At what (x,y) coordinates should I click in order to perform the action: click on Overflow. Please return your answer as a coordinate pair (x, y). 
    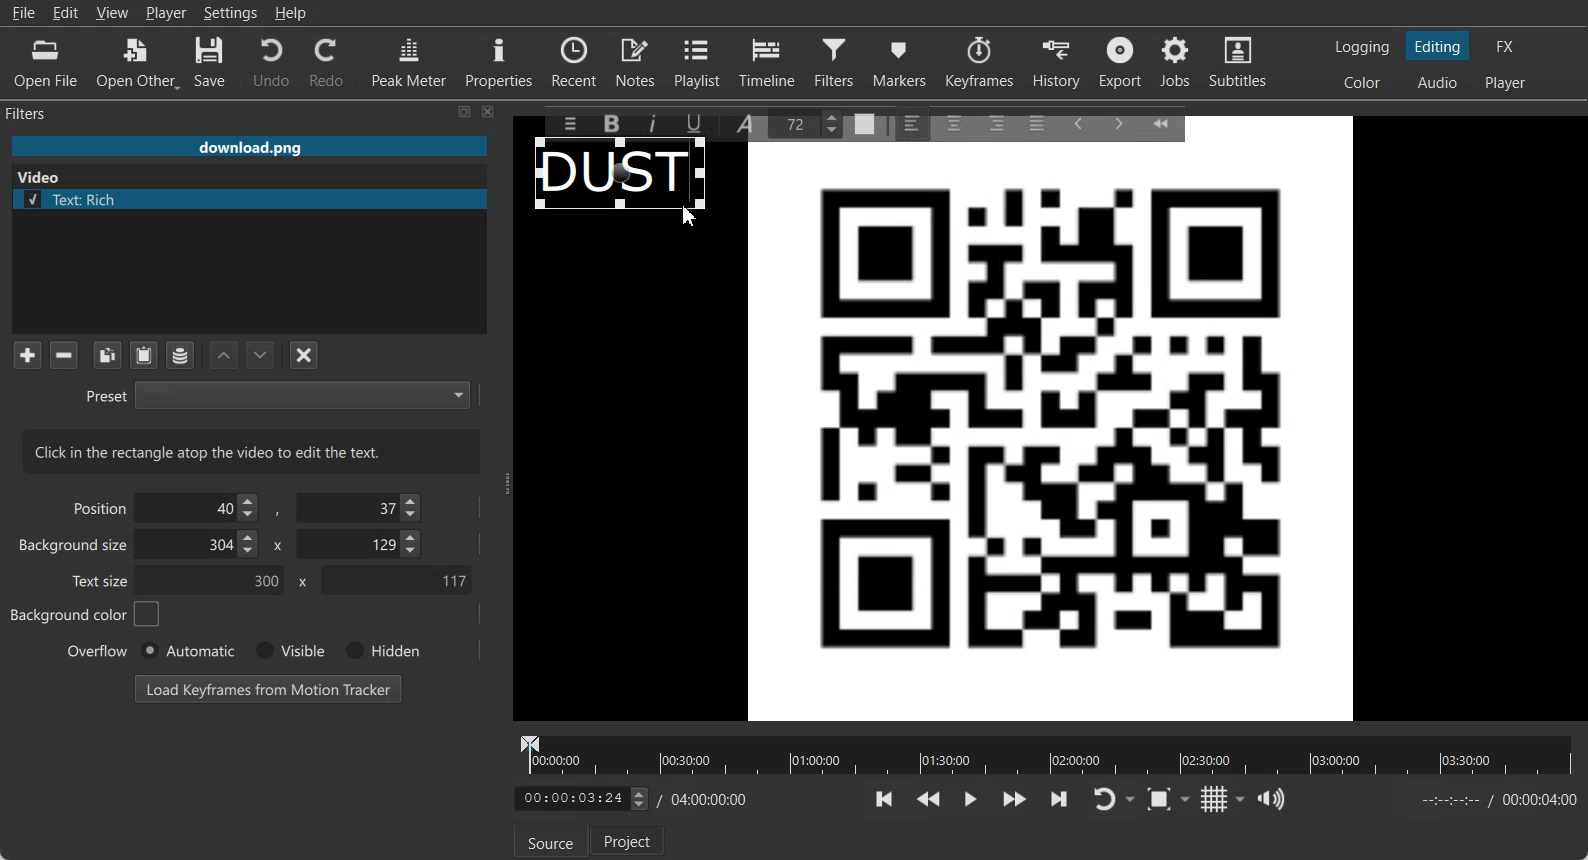
    Looking at the image, I should click on (98, 650).